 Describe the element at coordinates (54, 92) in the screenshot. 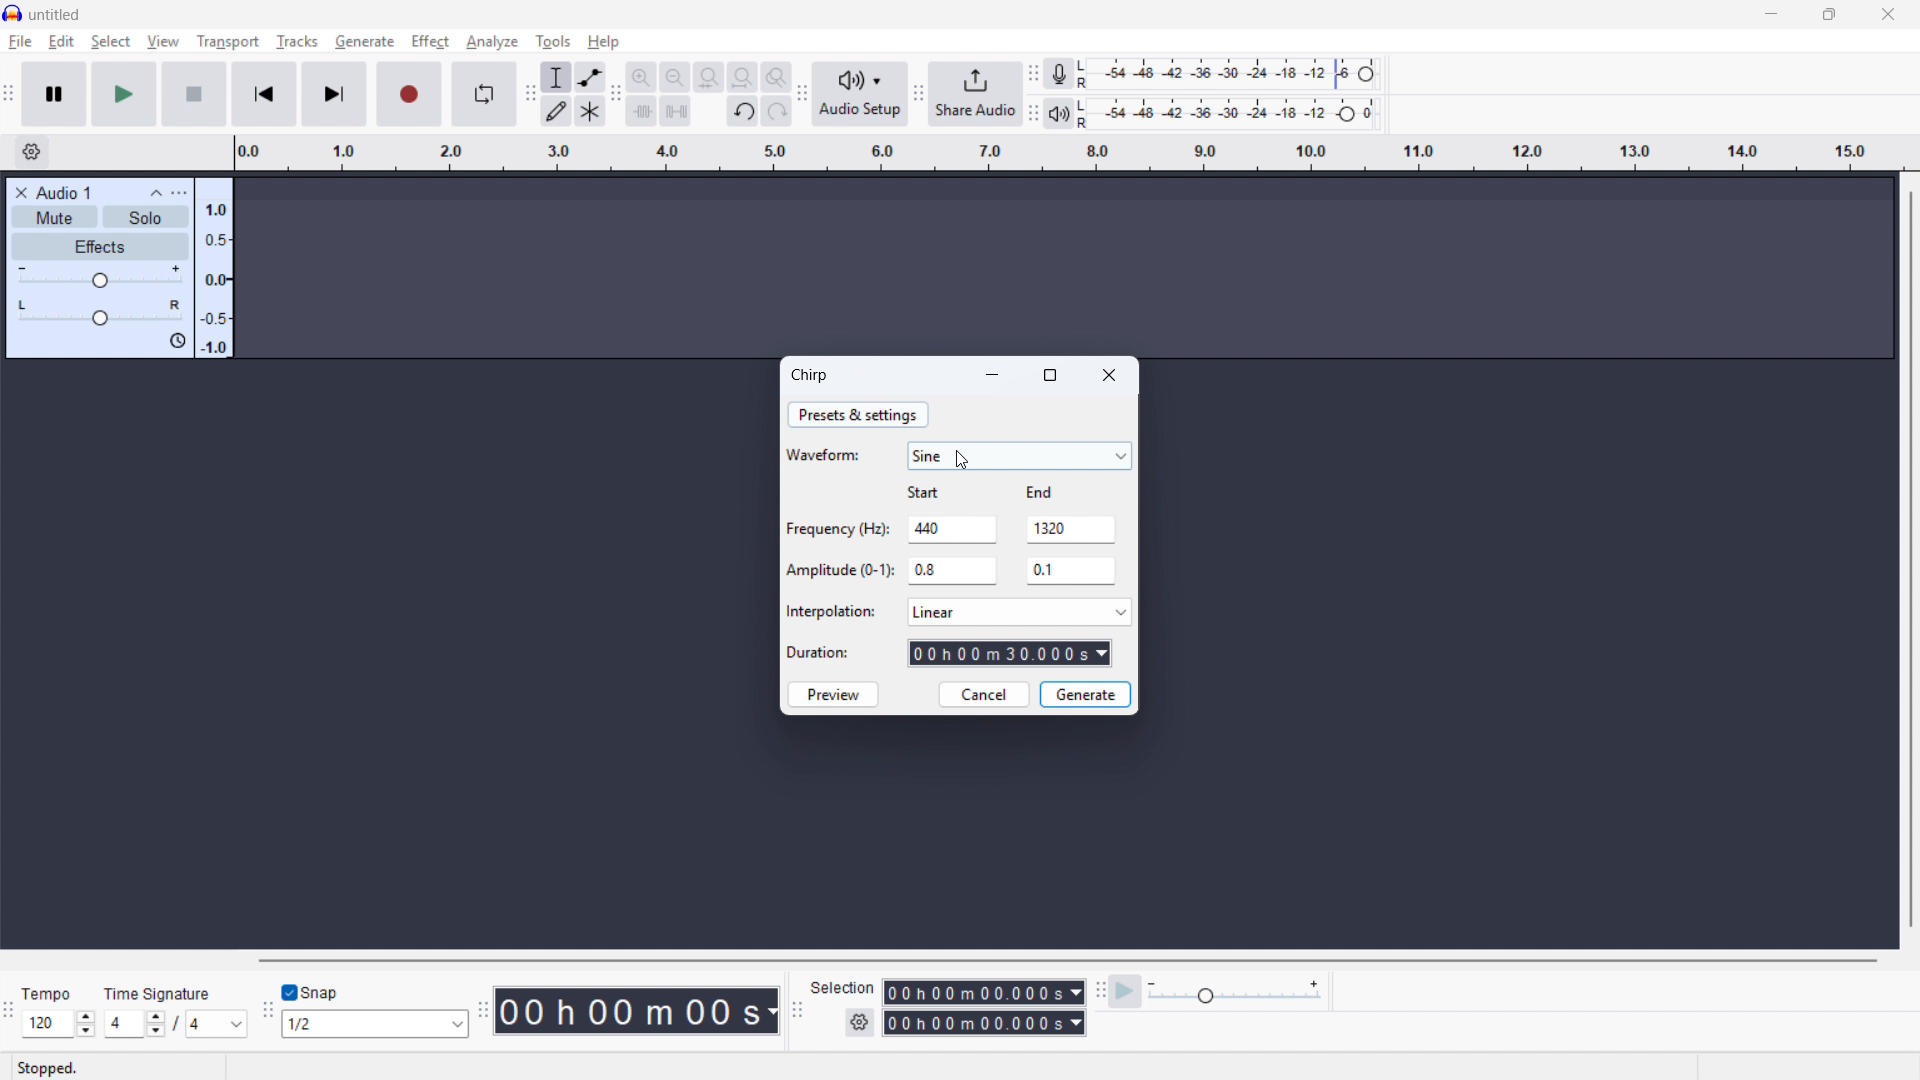

I see `Pause ` at that location.